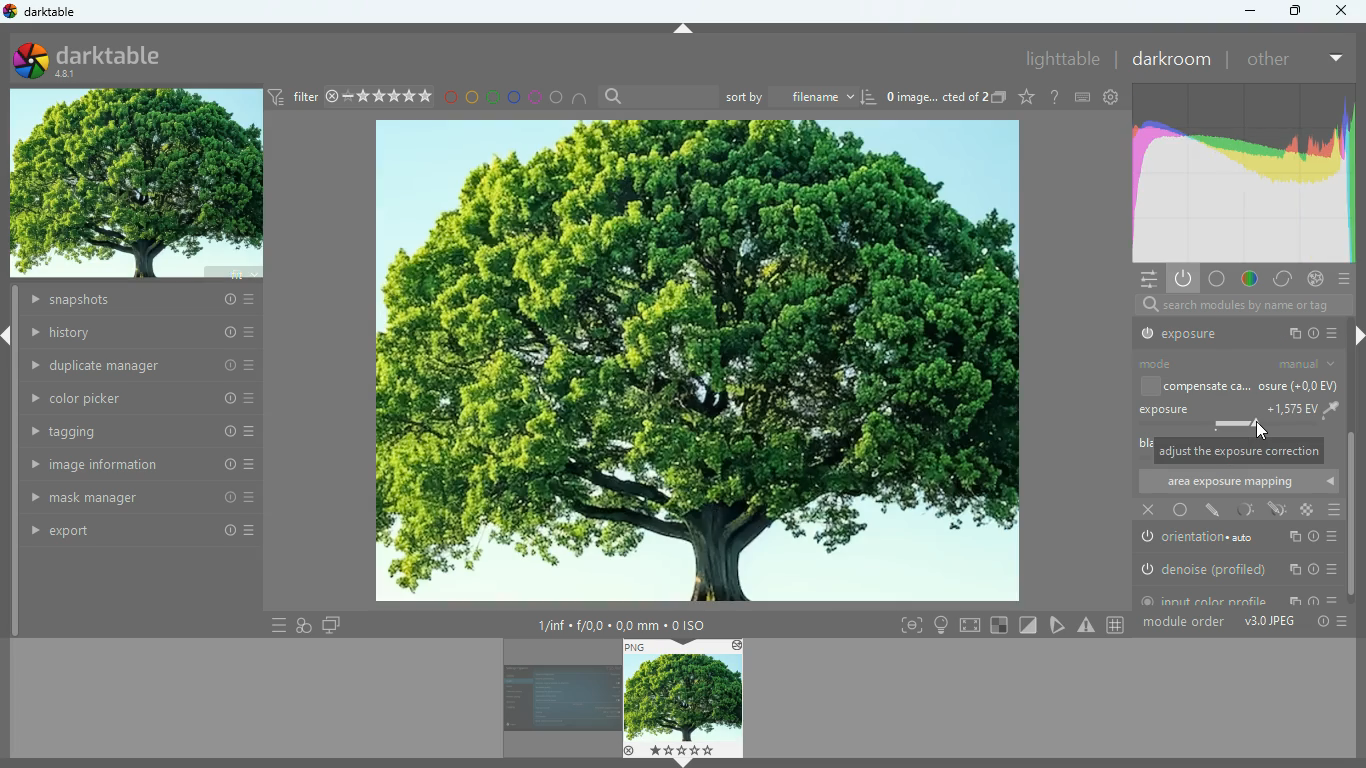  Describe the element at coordinates (1316, 278) in the screenshot. I see `effects` at that location.